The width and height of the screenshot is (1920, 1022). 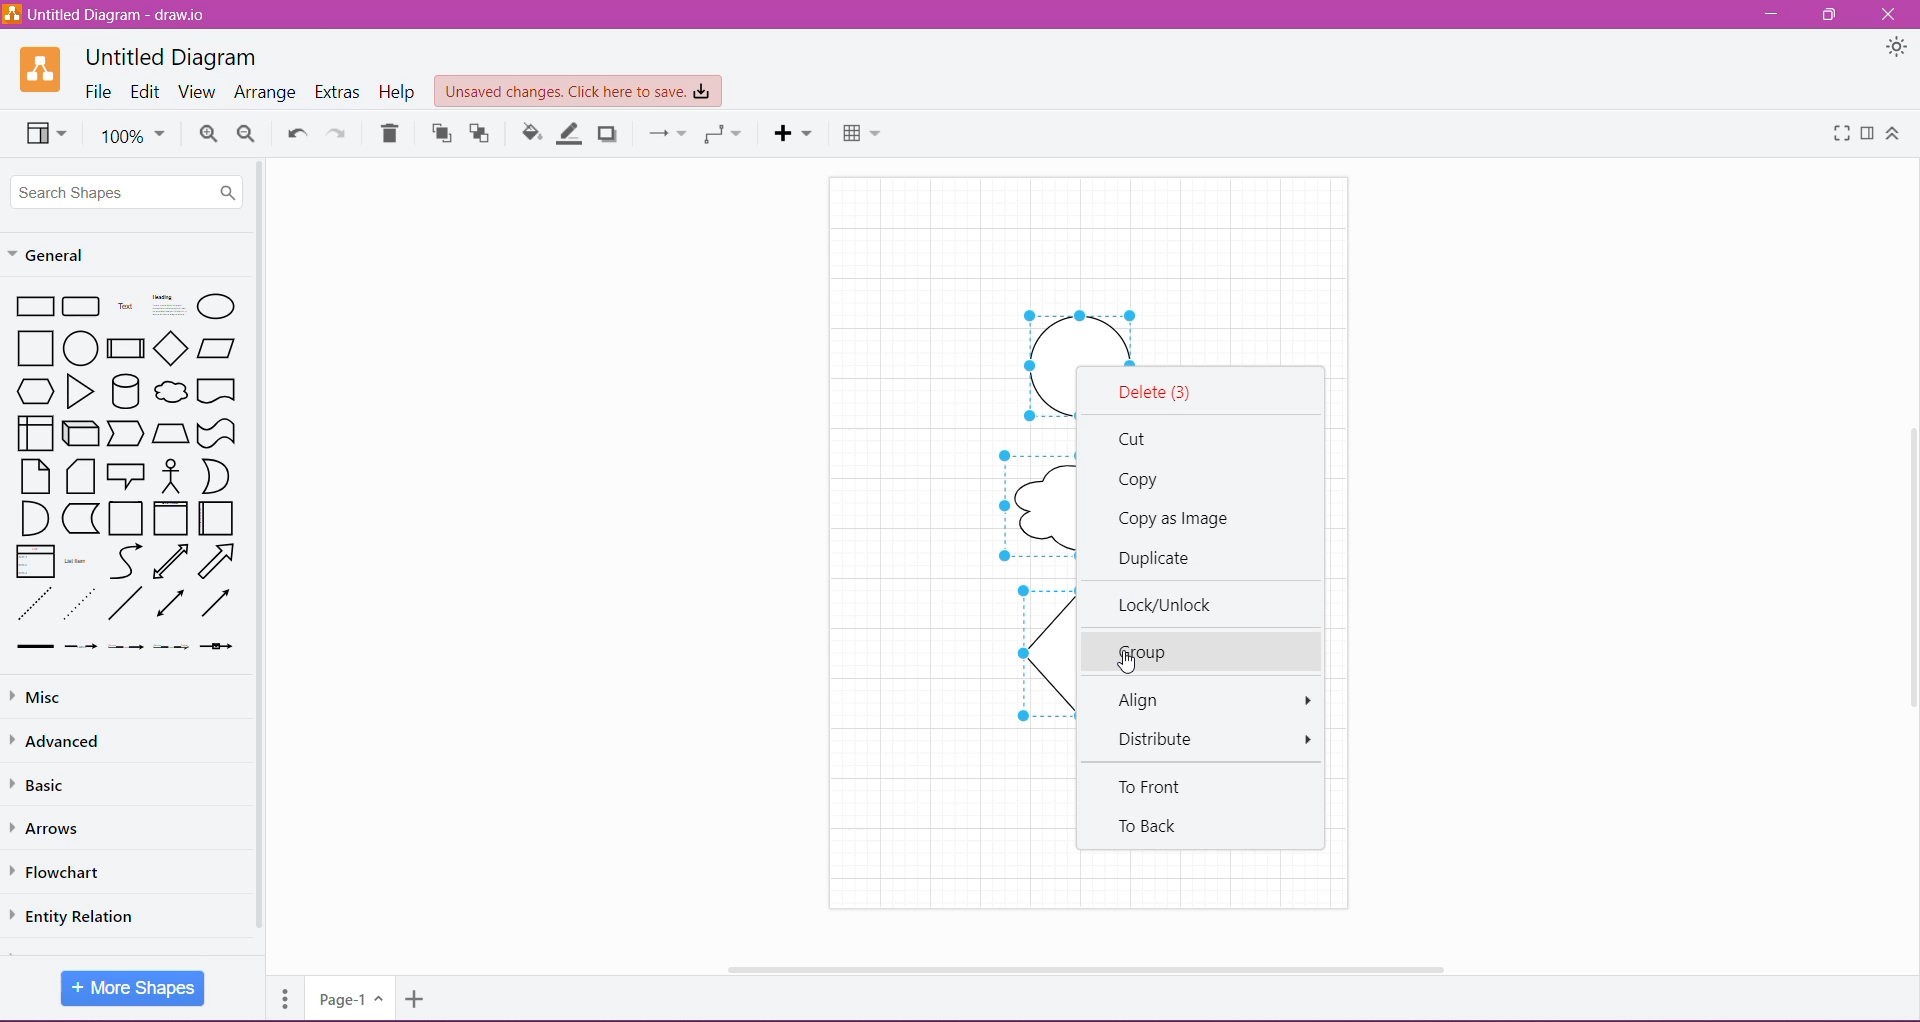 I want to click on Connection, so click(x=664, y=132).